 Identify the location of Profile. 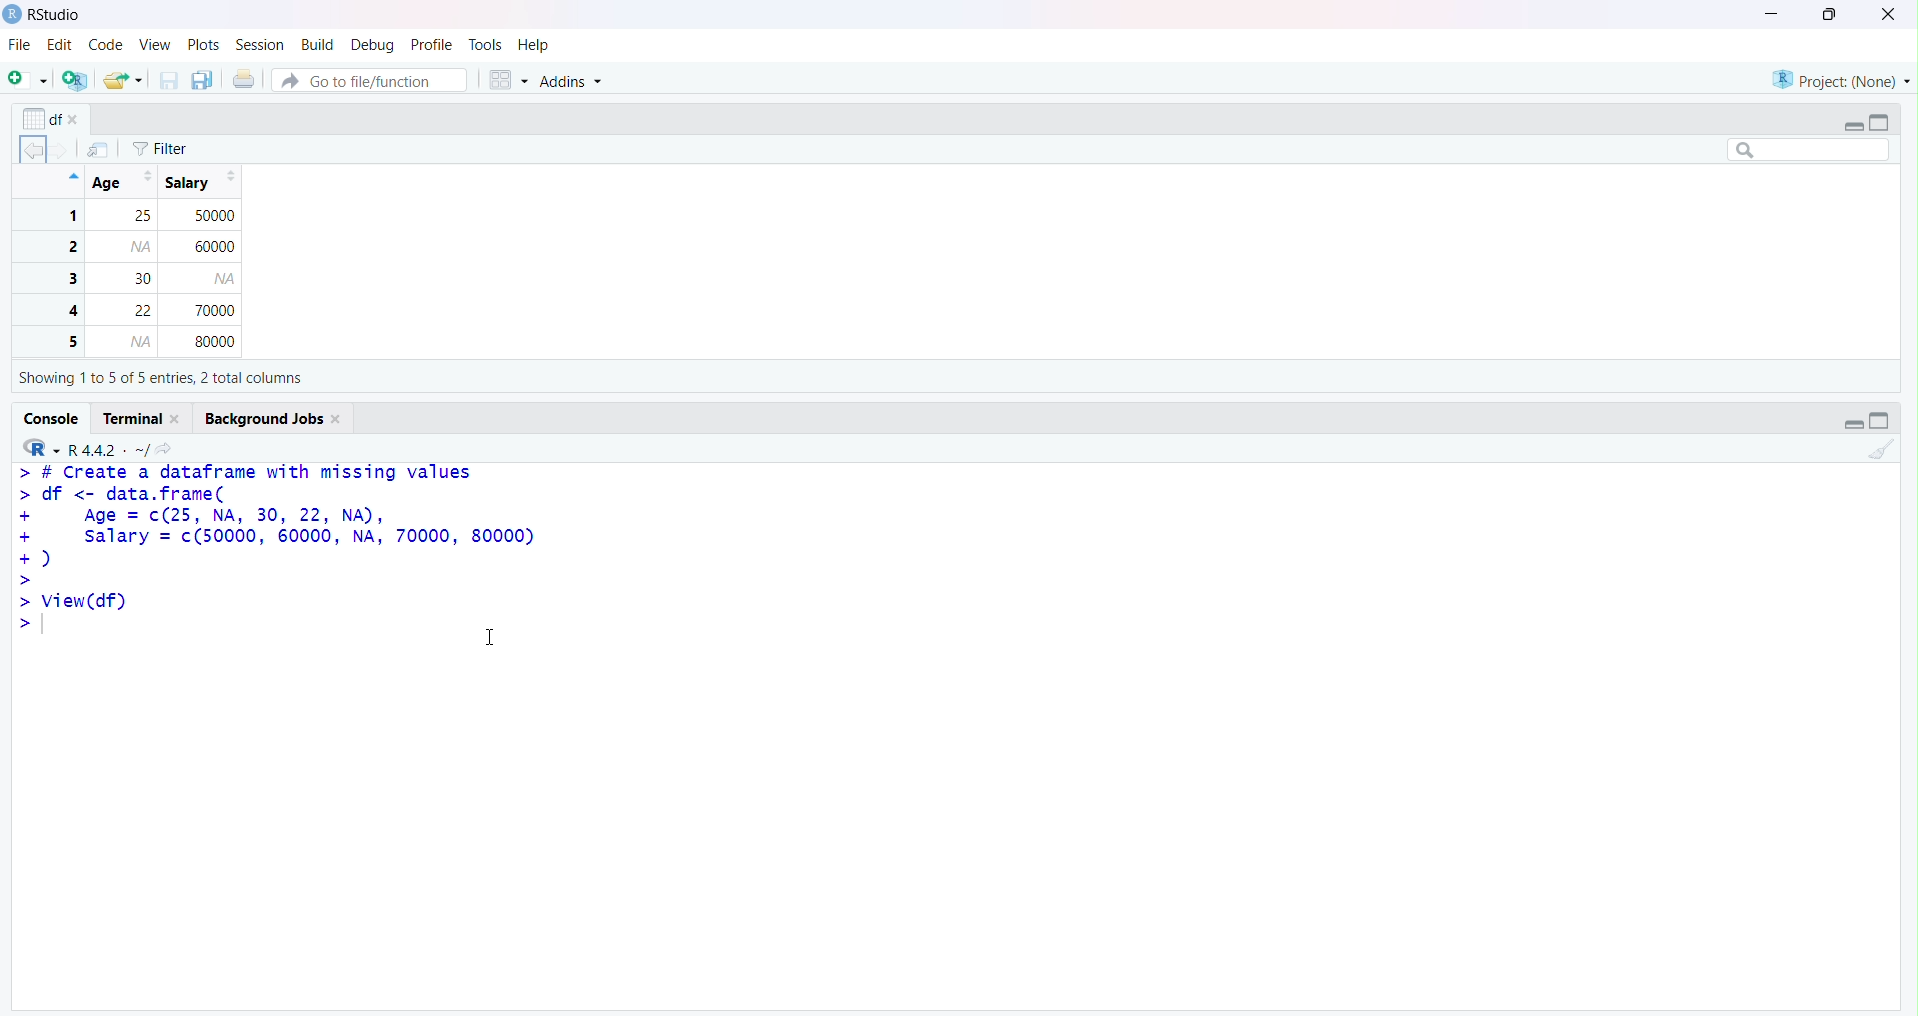
(433, 44).